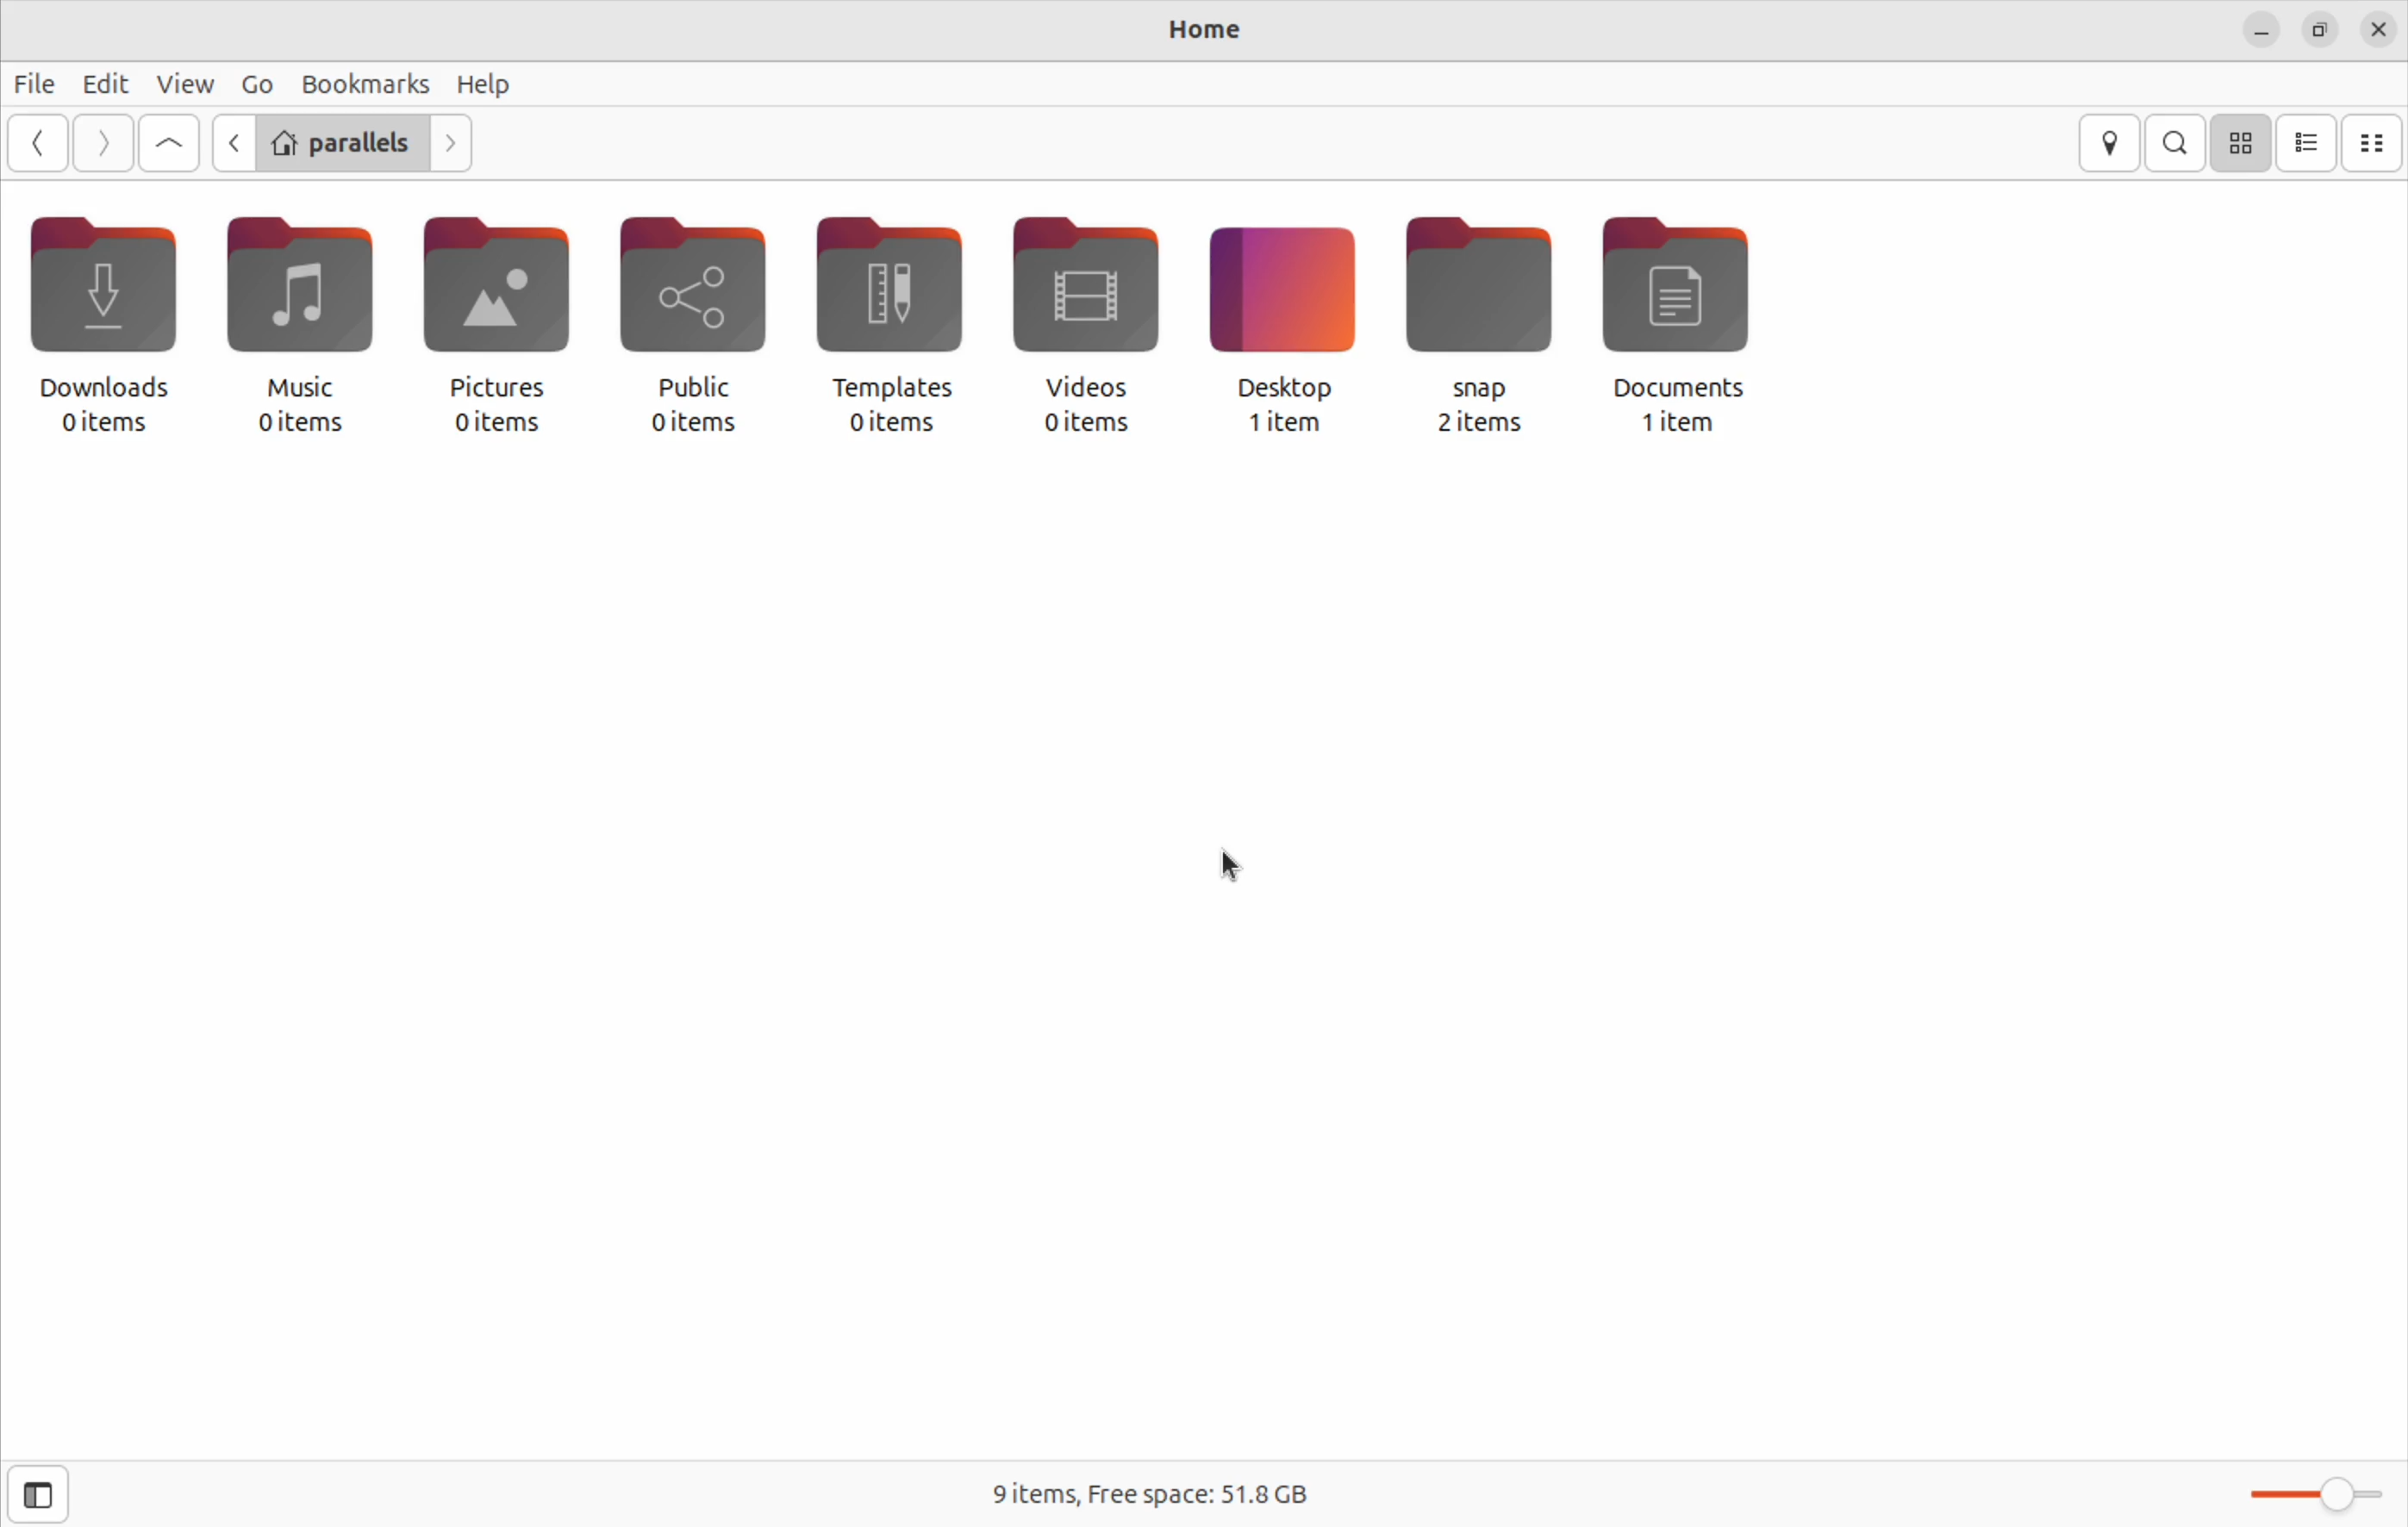  What do you see at coordinates (500, 299) in the screenshot?
I see `pictures` at bounding box center [500, 299].